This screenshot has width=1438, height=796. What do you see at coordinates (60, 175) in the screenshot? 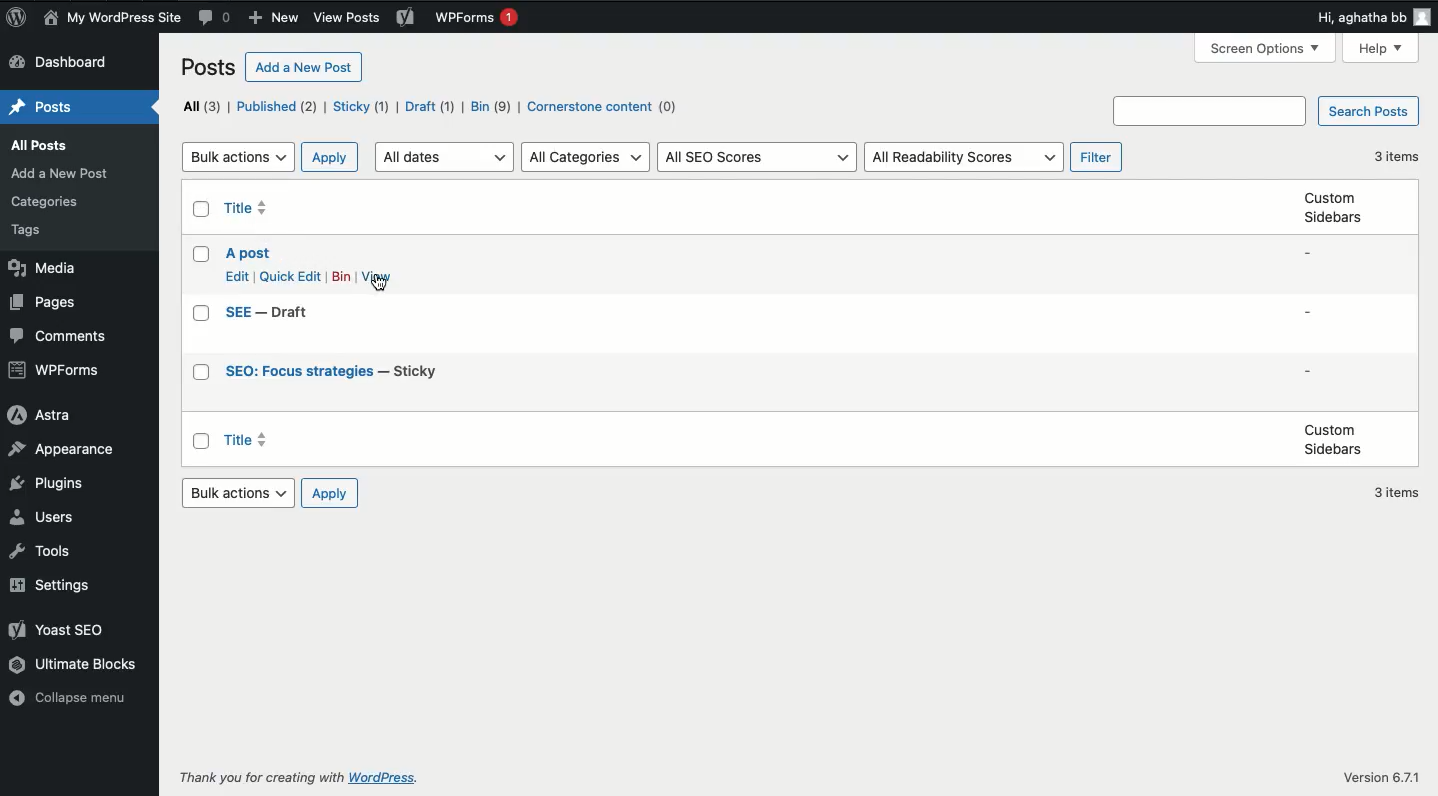
I see `` at bounding box center [60, 175].